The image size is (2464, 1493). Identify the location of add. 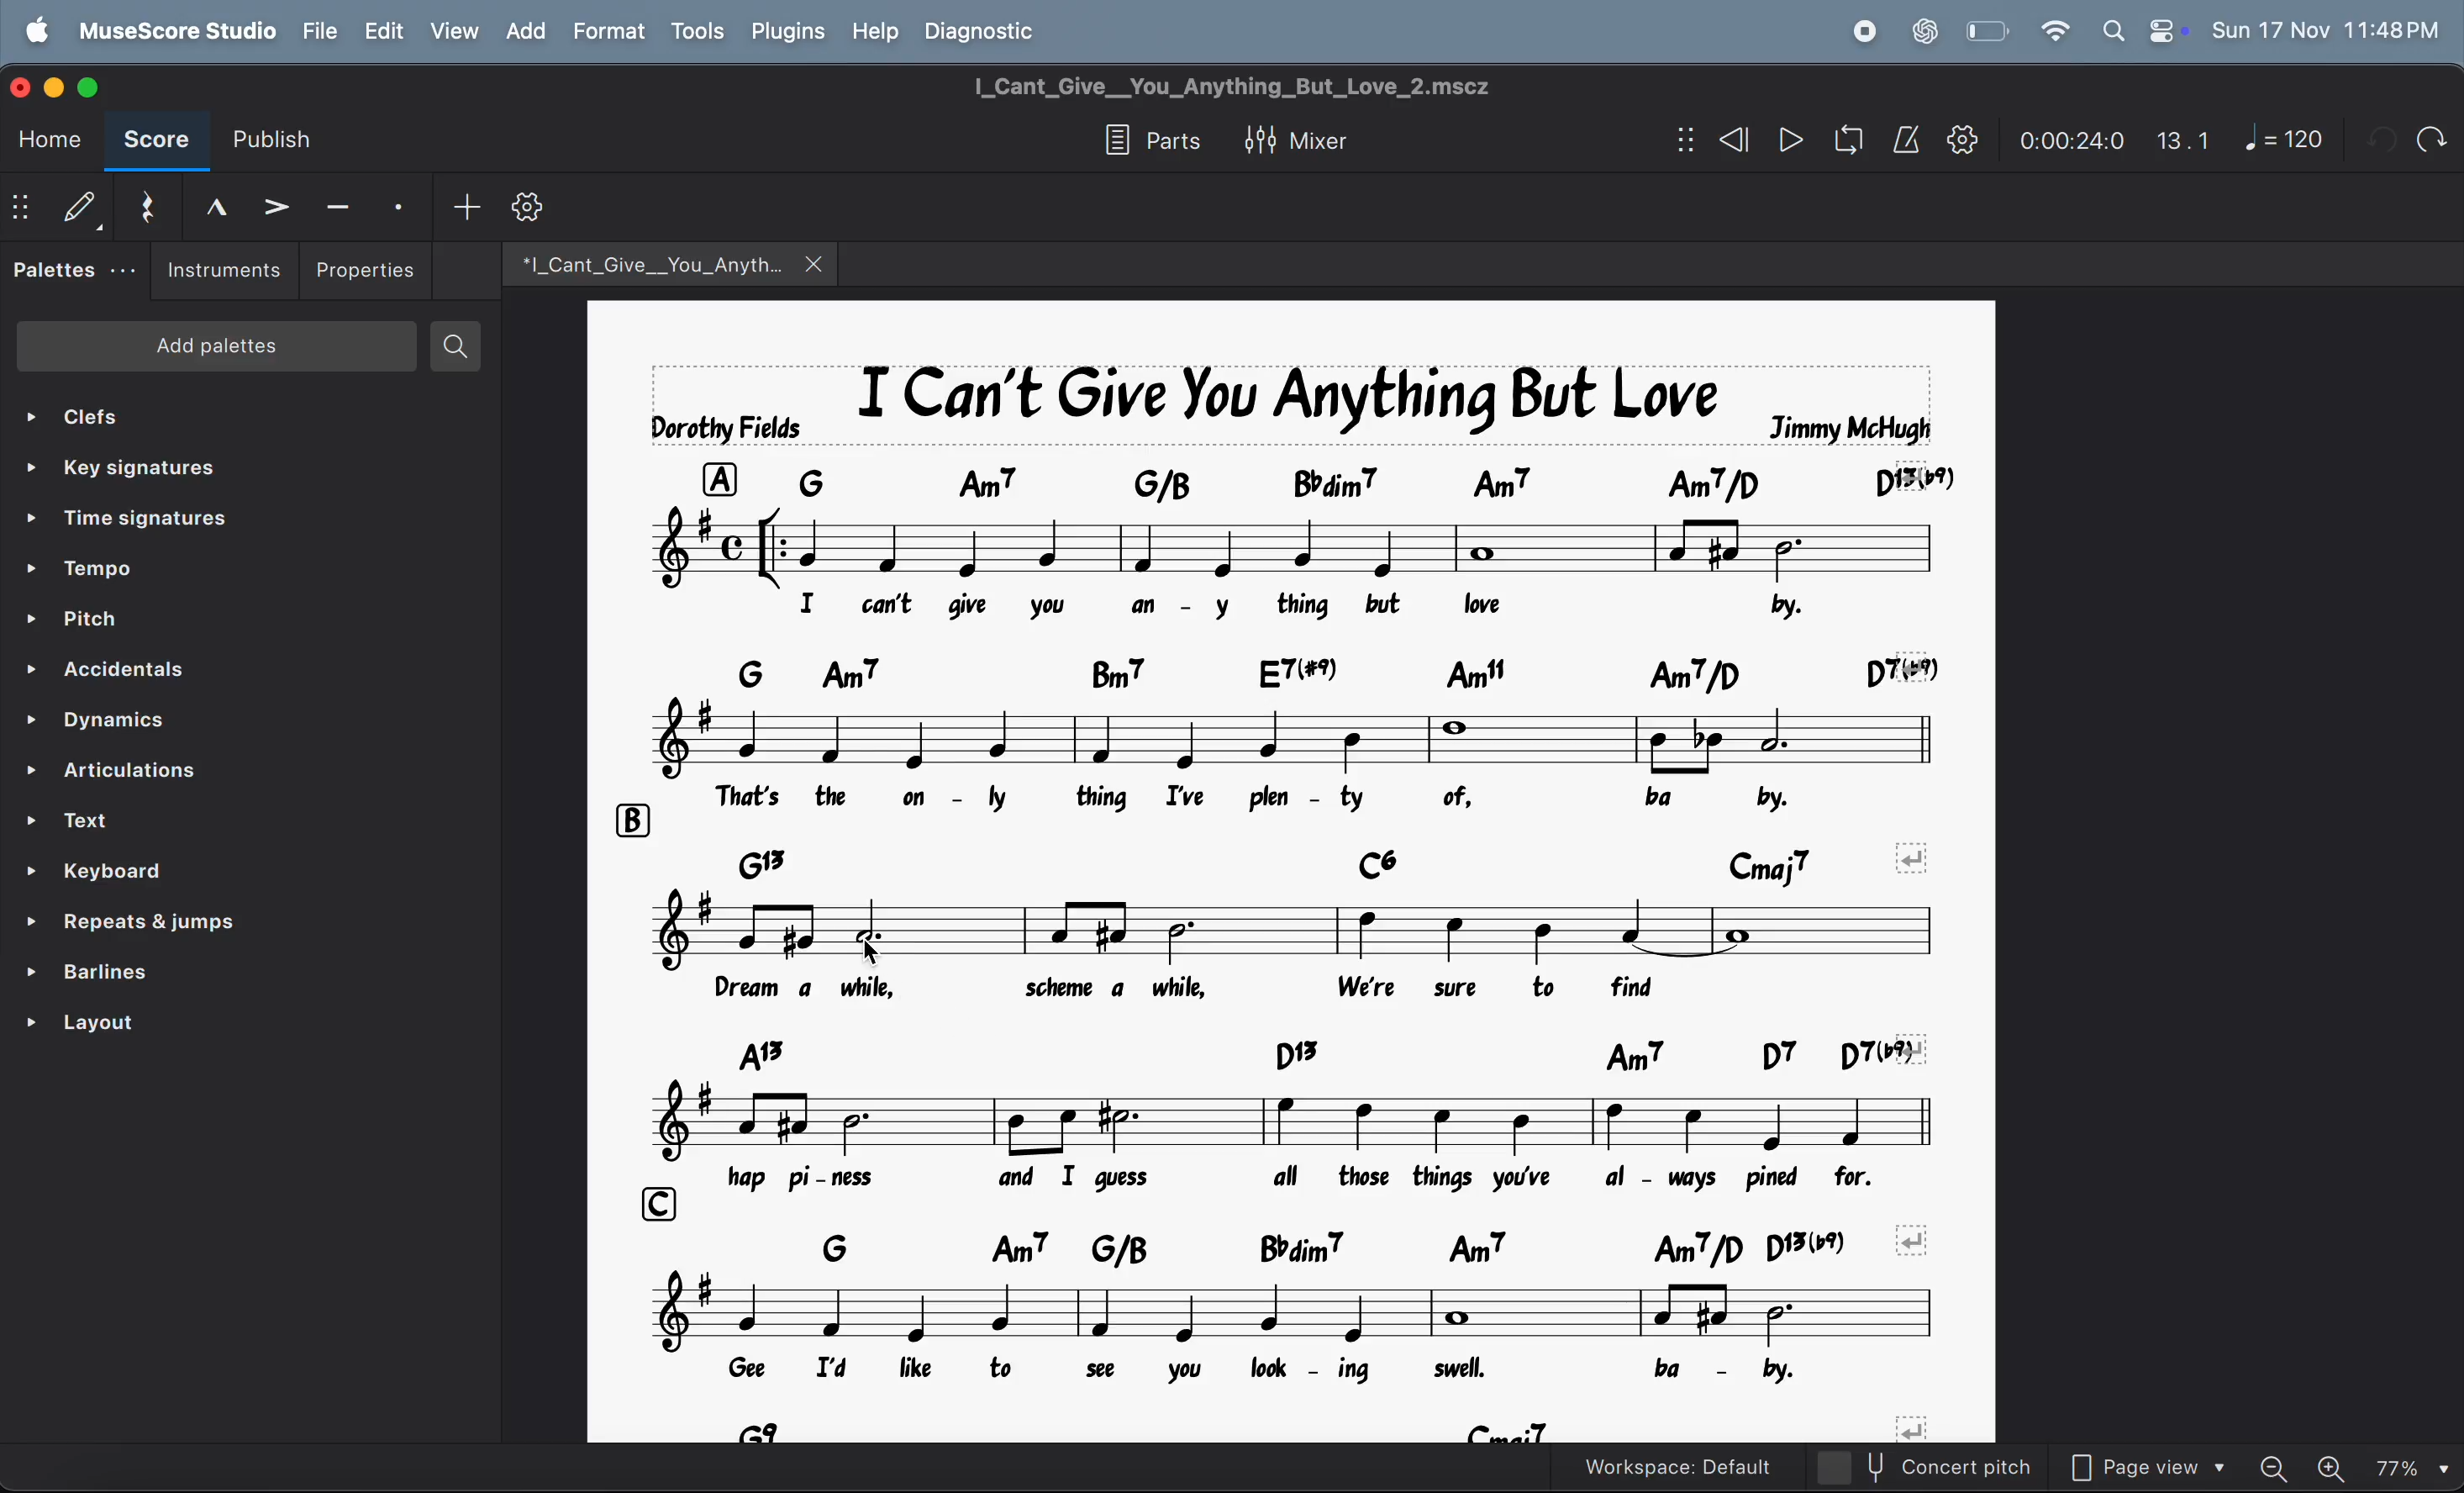
(526, 32).